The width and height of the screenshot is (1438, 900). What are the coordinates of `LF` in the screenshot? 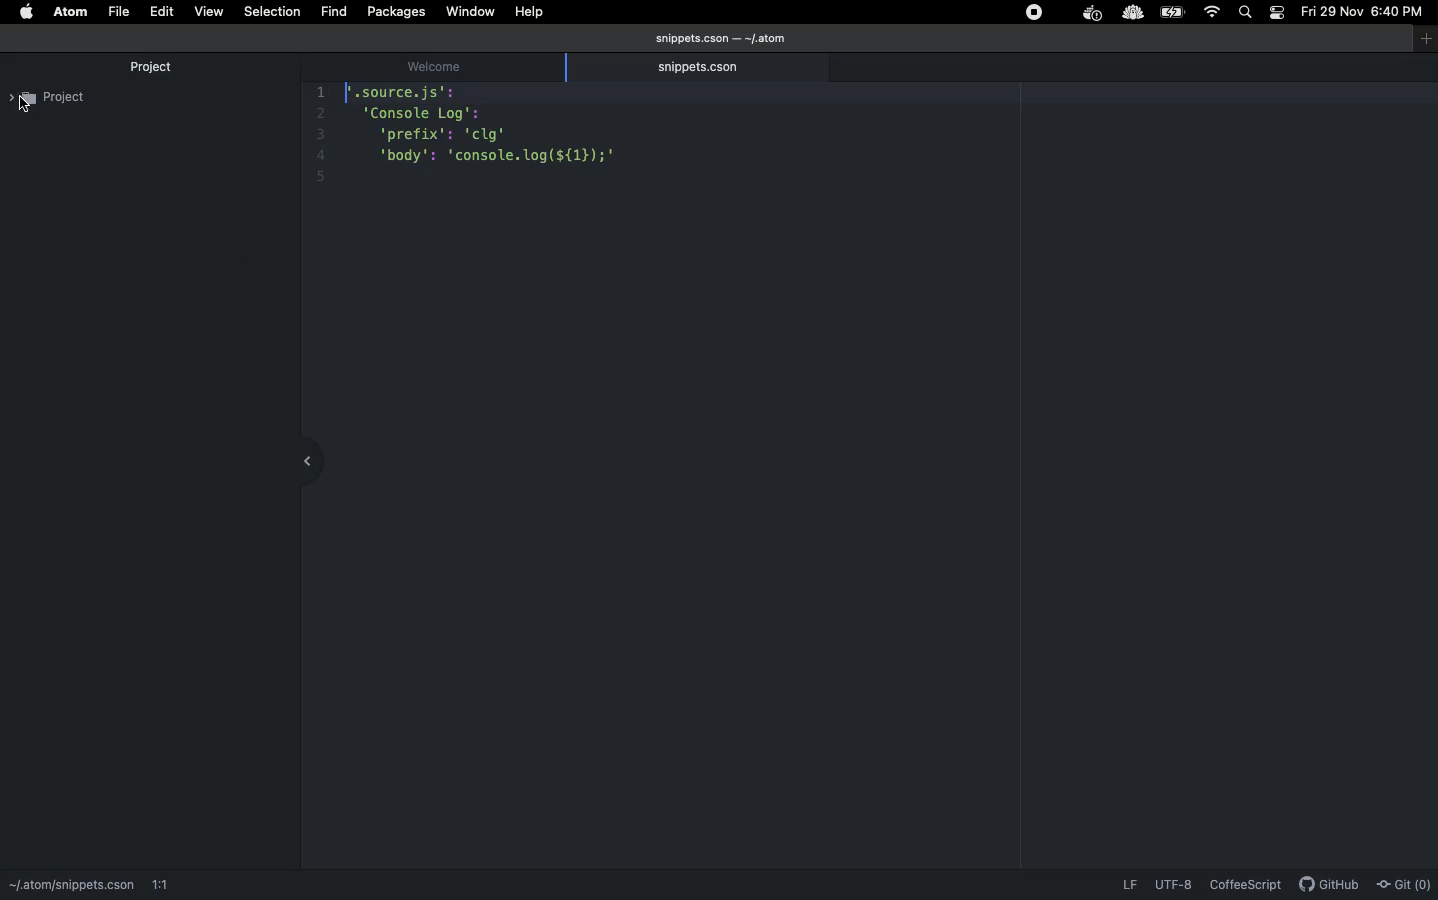 It's located at (1132, 884).